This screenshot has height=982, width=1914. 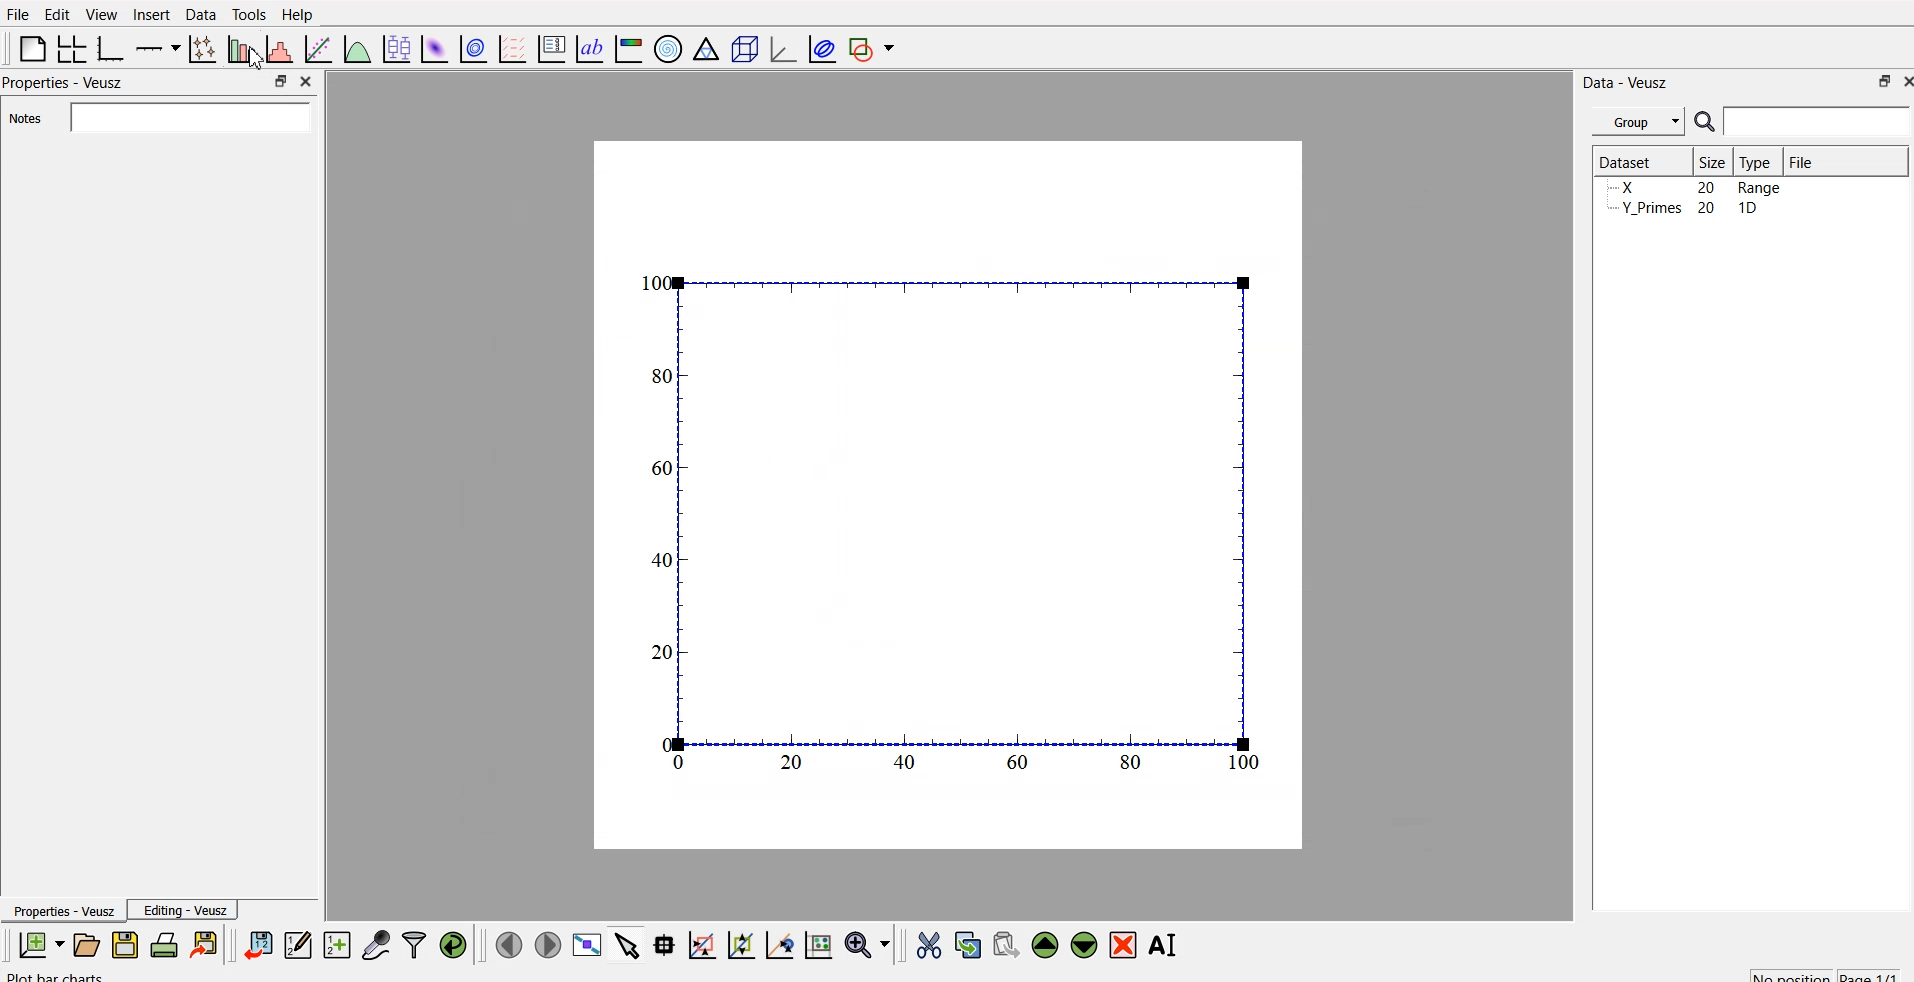 What do you see at coordinates (435, 48) in the screenshot?
I see `plot dataset` at bounding box center [435, 48].